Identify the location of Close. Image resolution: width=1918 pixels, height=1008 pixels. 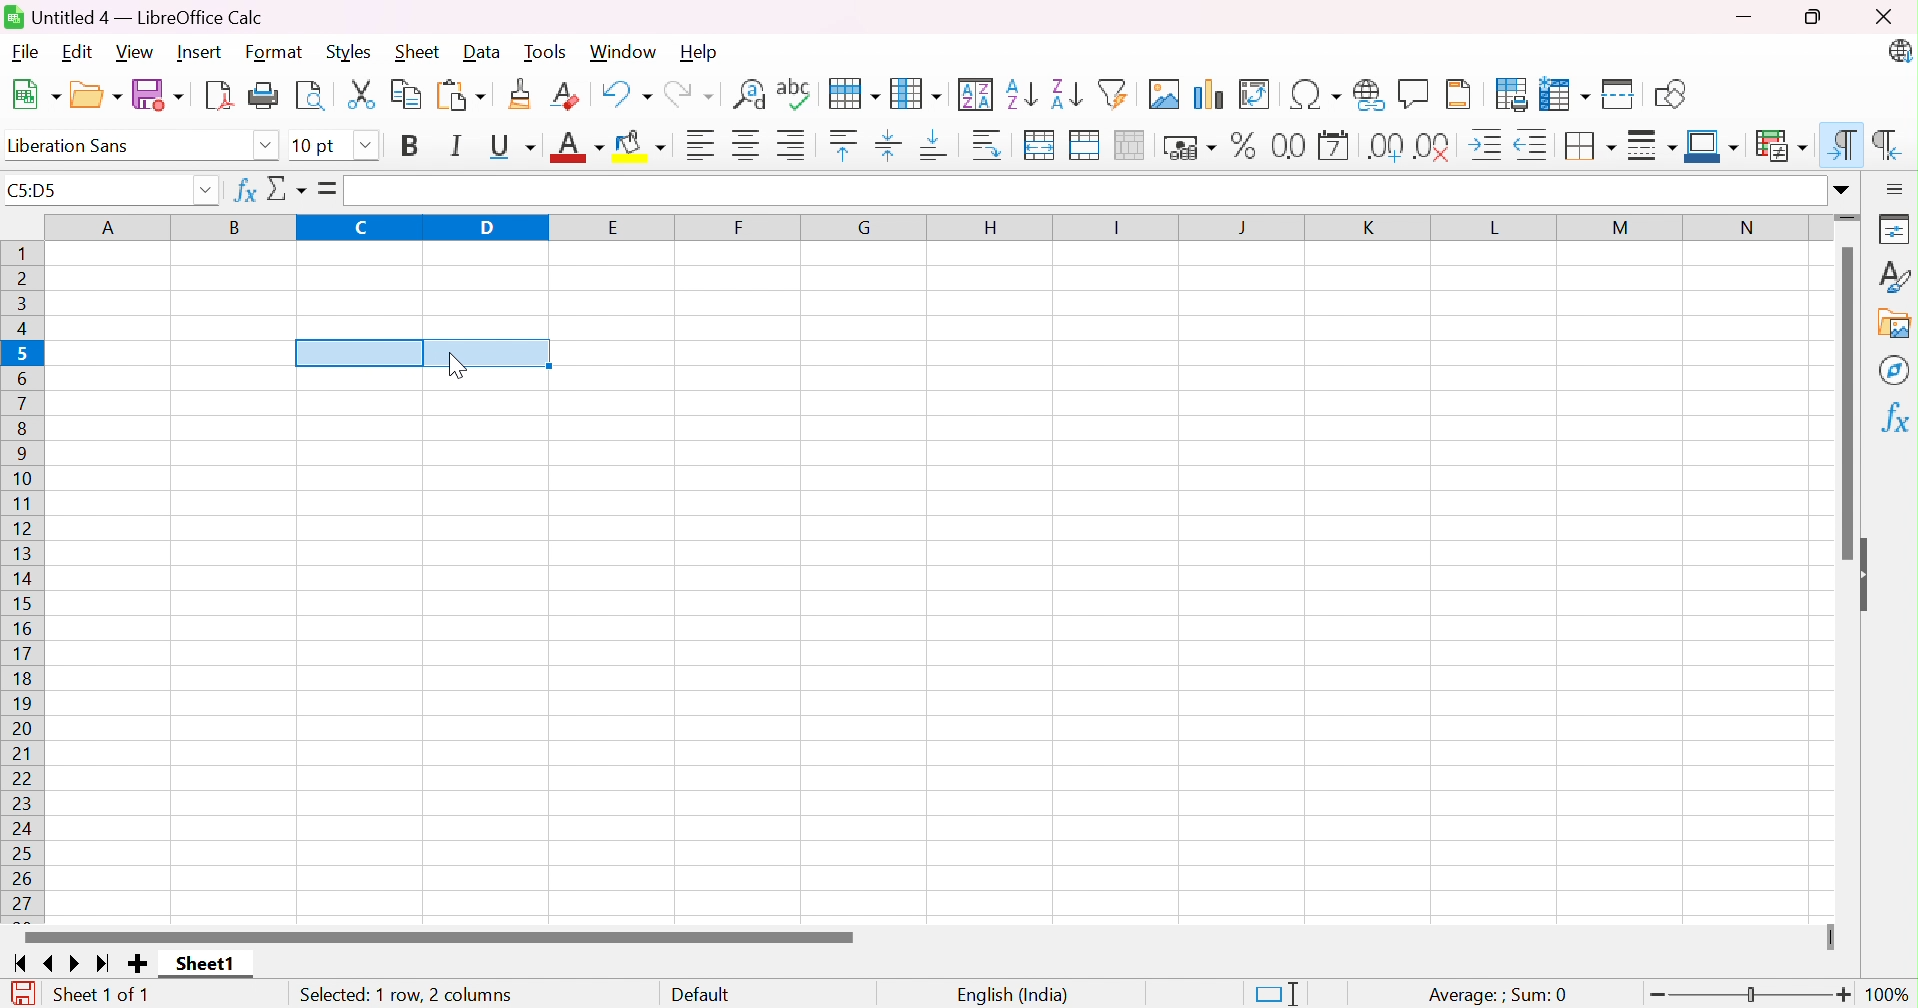
(1884, 17).